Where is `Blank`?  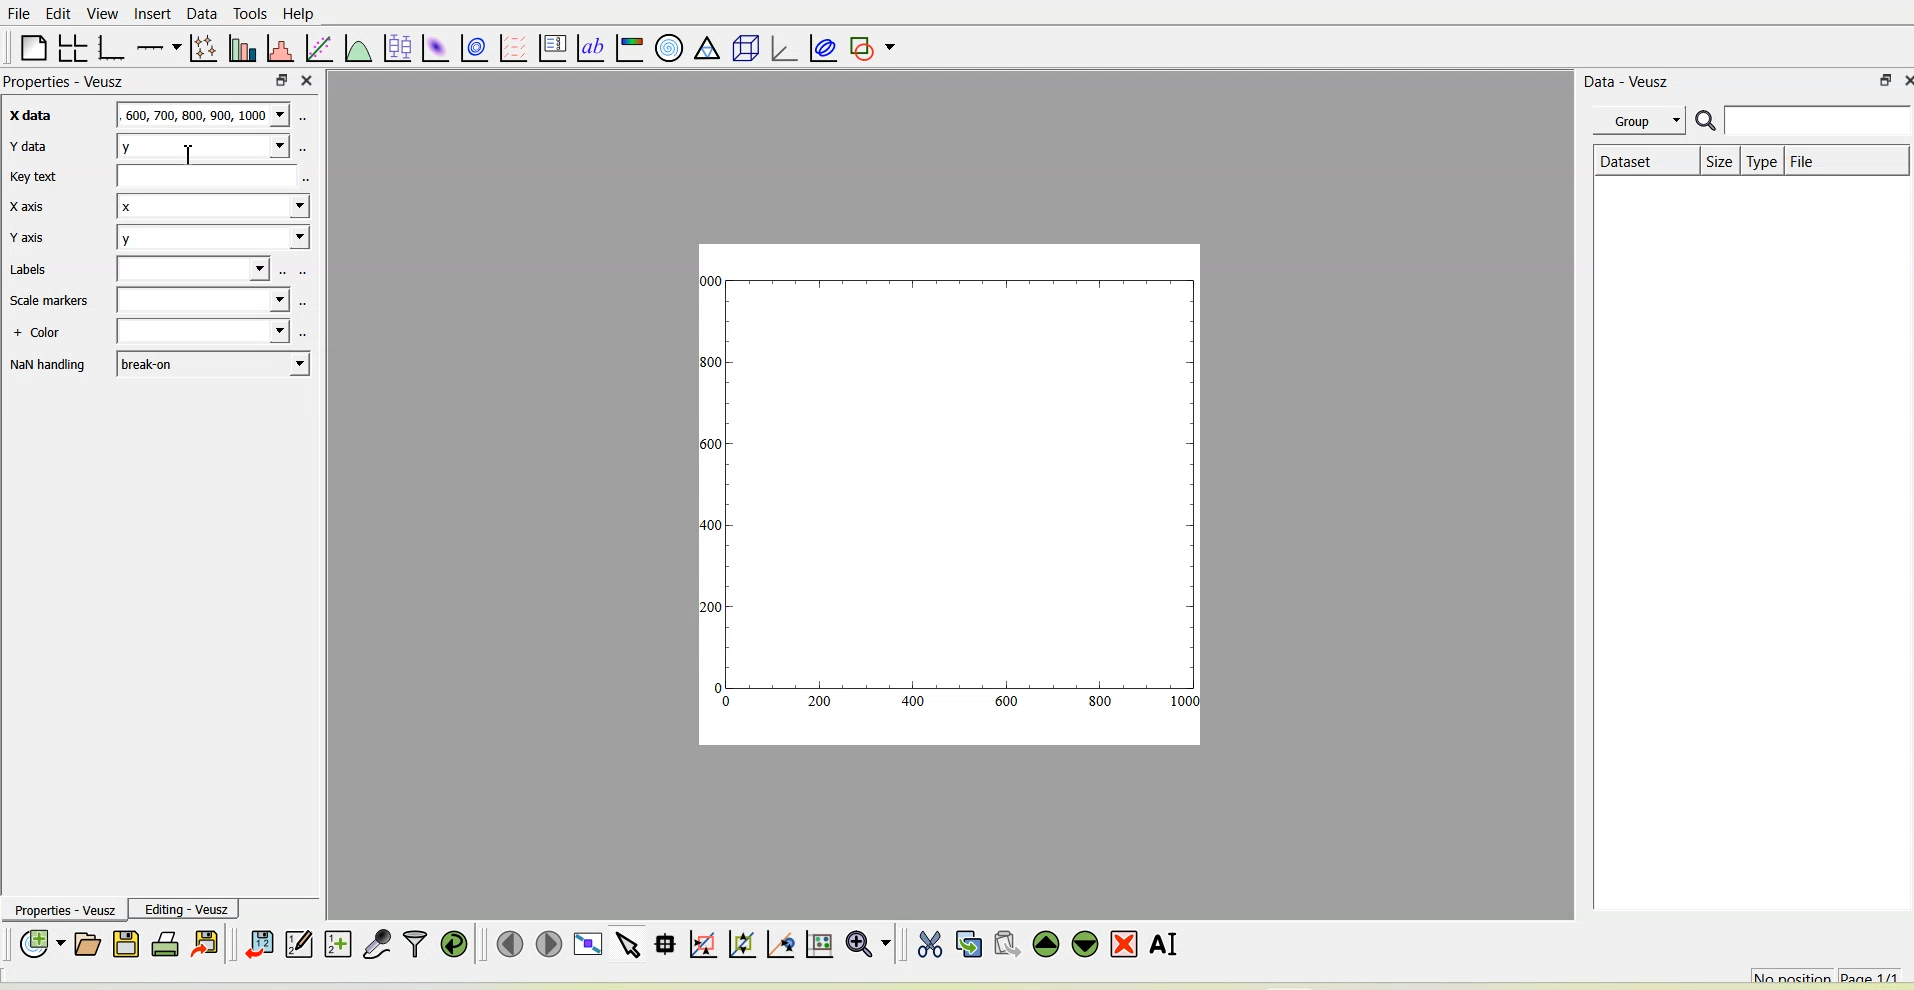 Blank is located at coordinates (194, 268).